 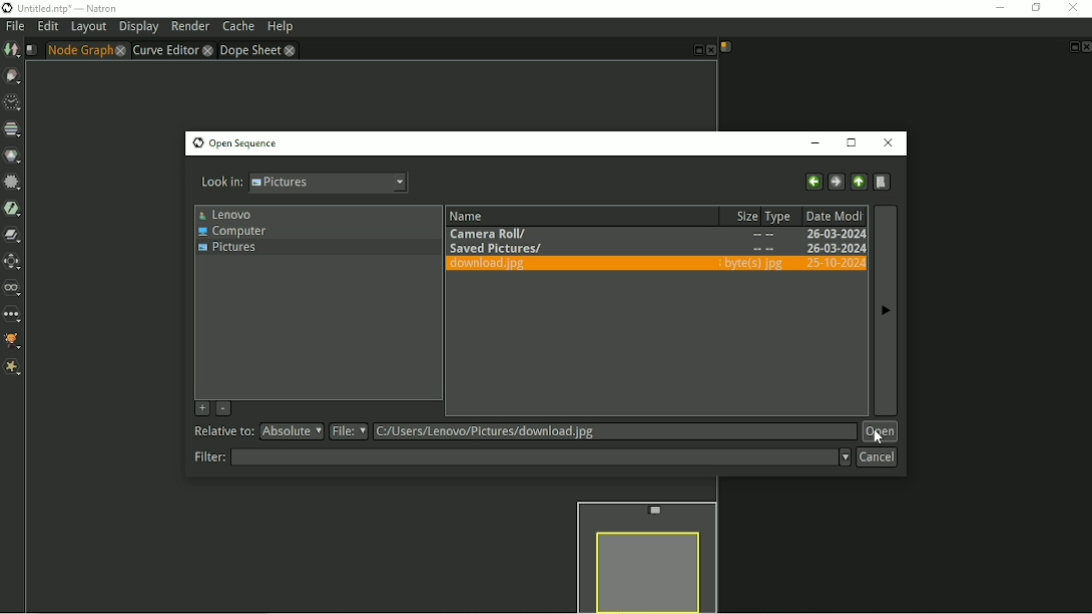 I want to click on Filter, so click(x=12, y=182).